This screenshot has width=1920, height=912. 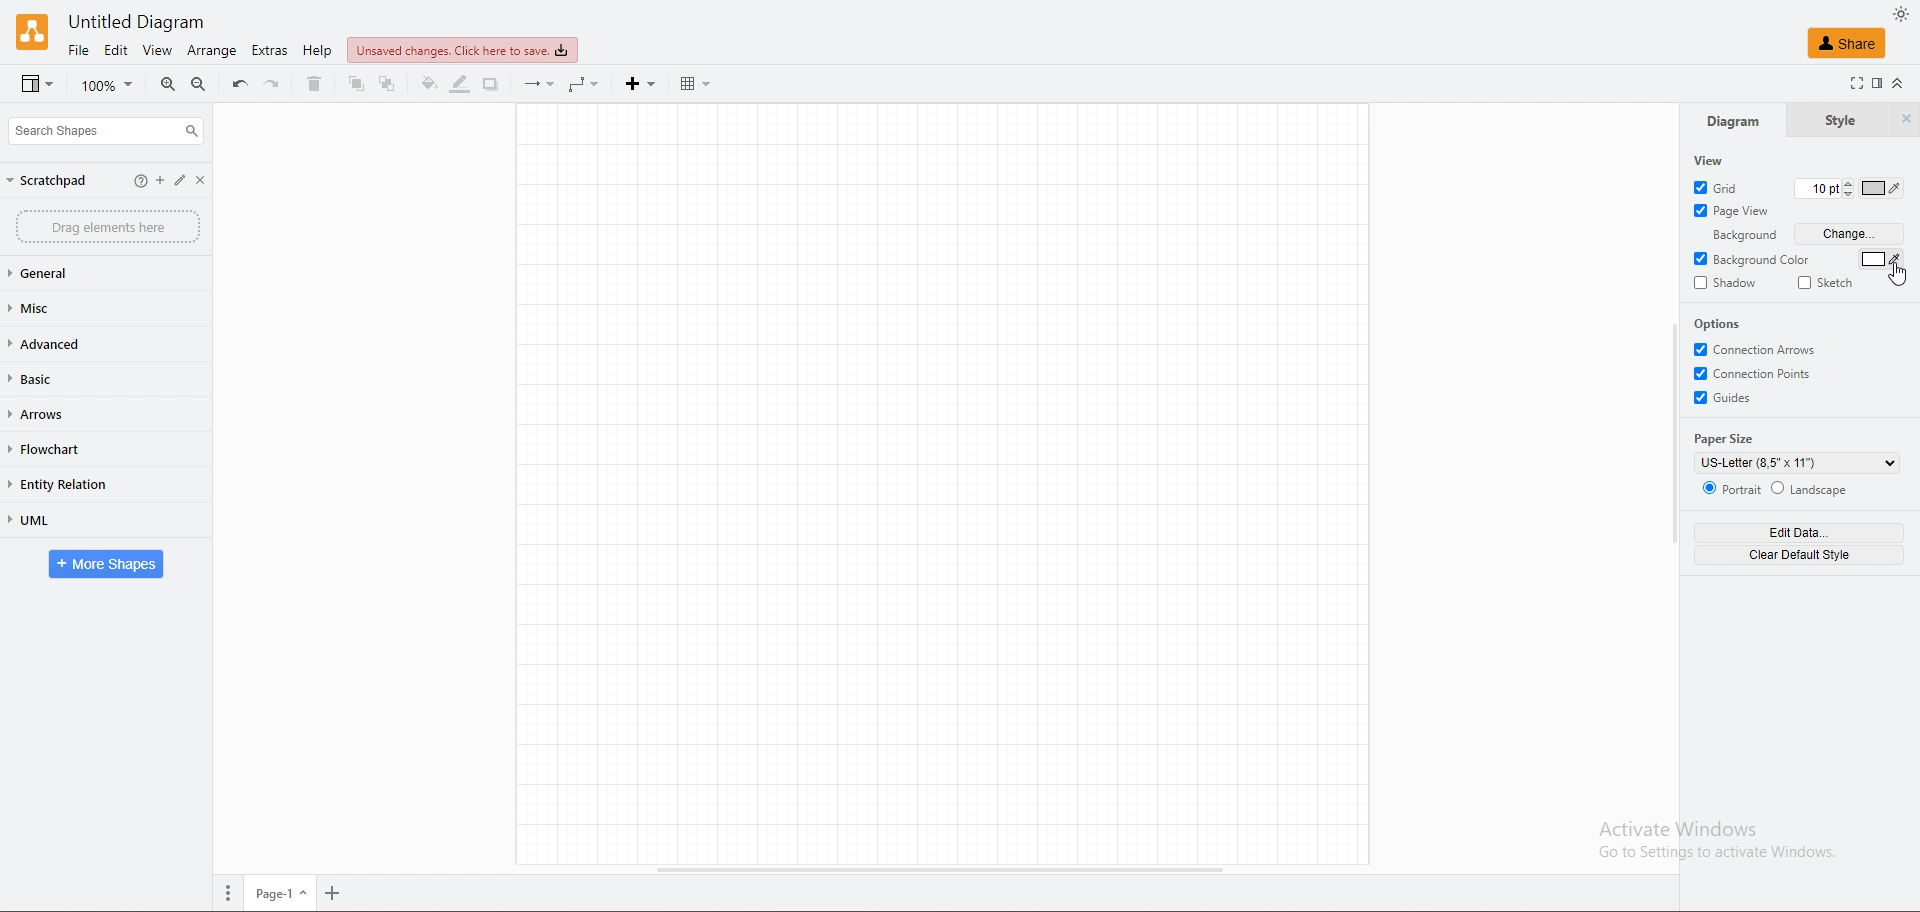 I want to click on view, so click(x=38, y=85).